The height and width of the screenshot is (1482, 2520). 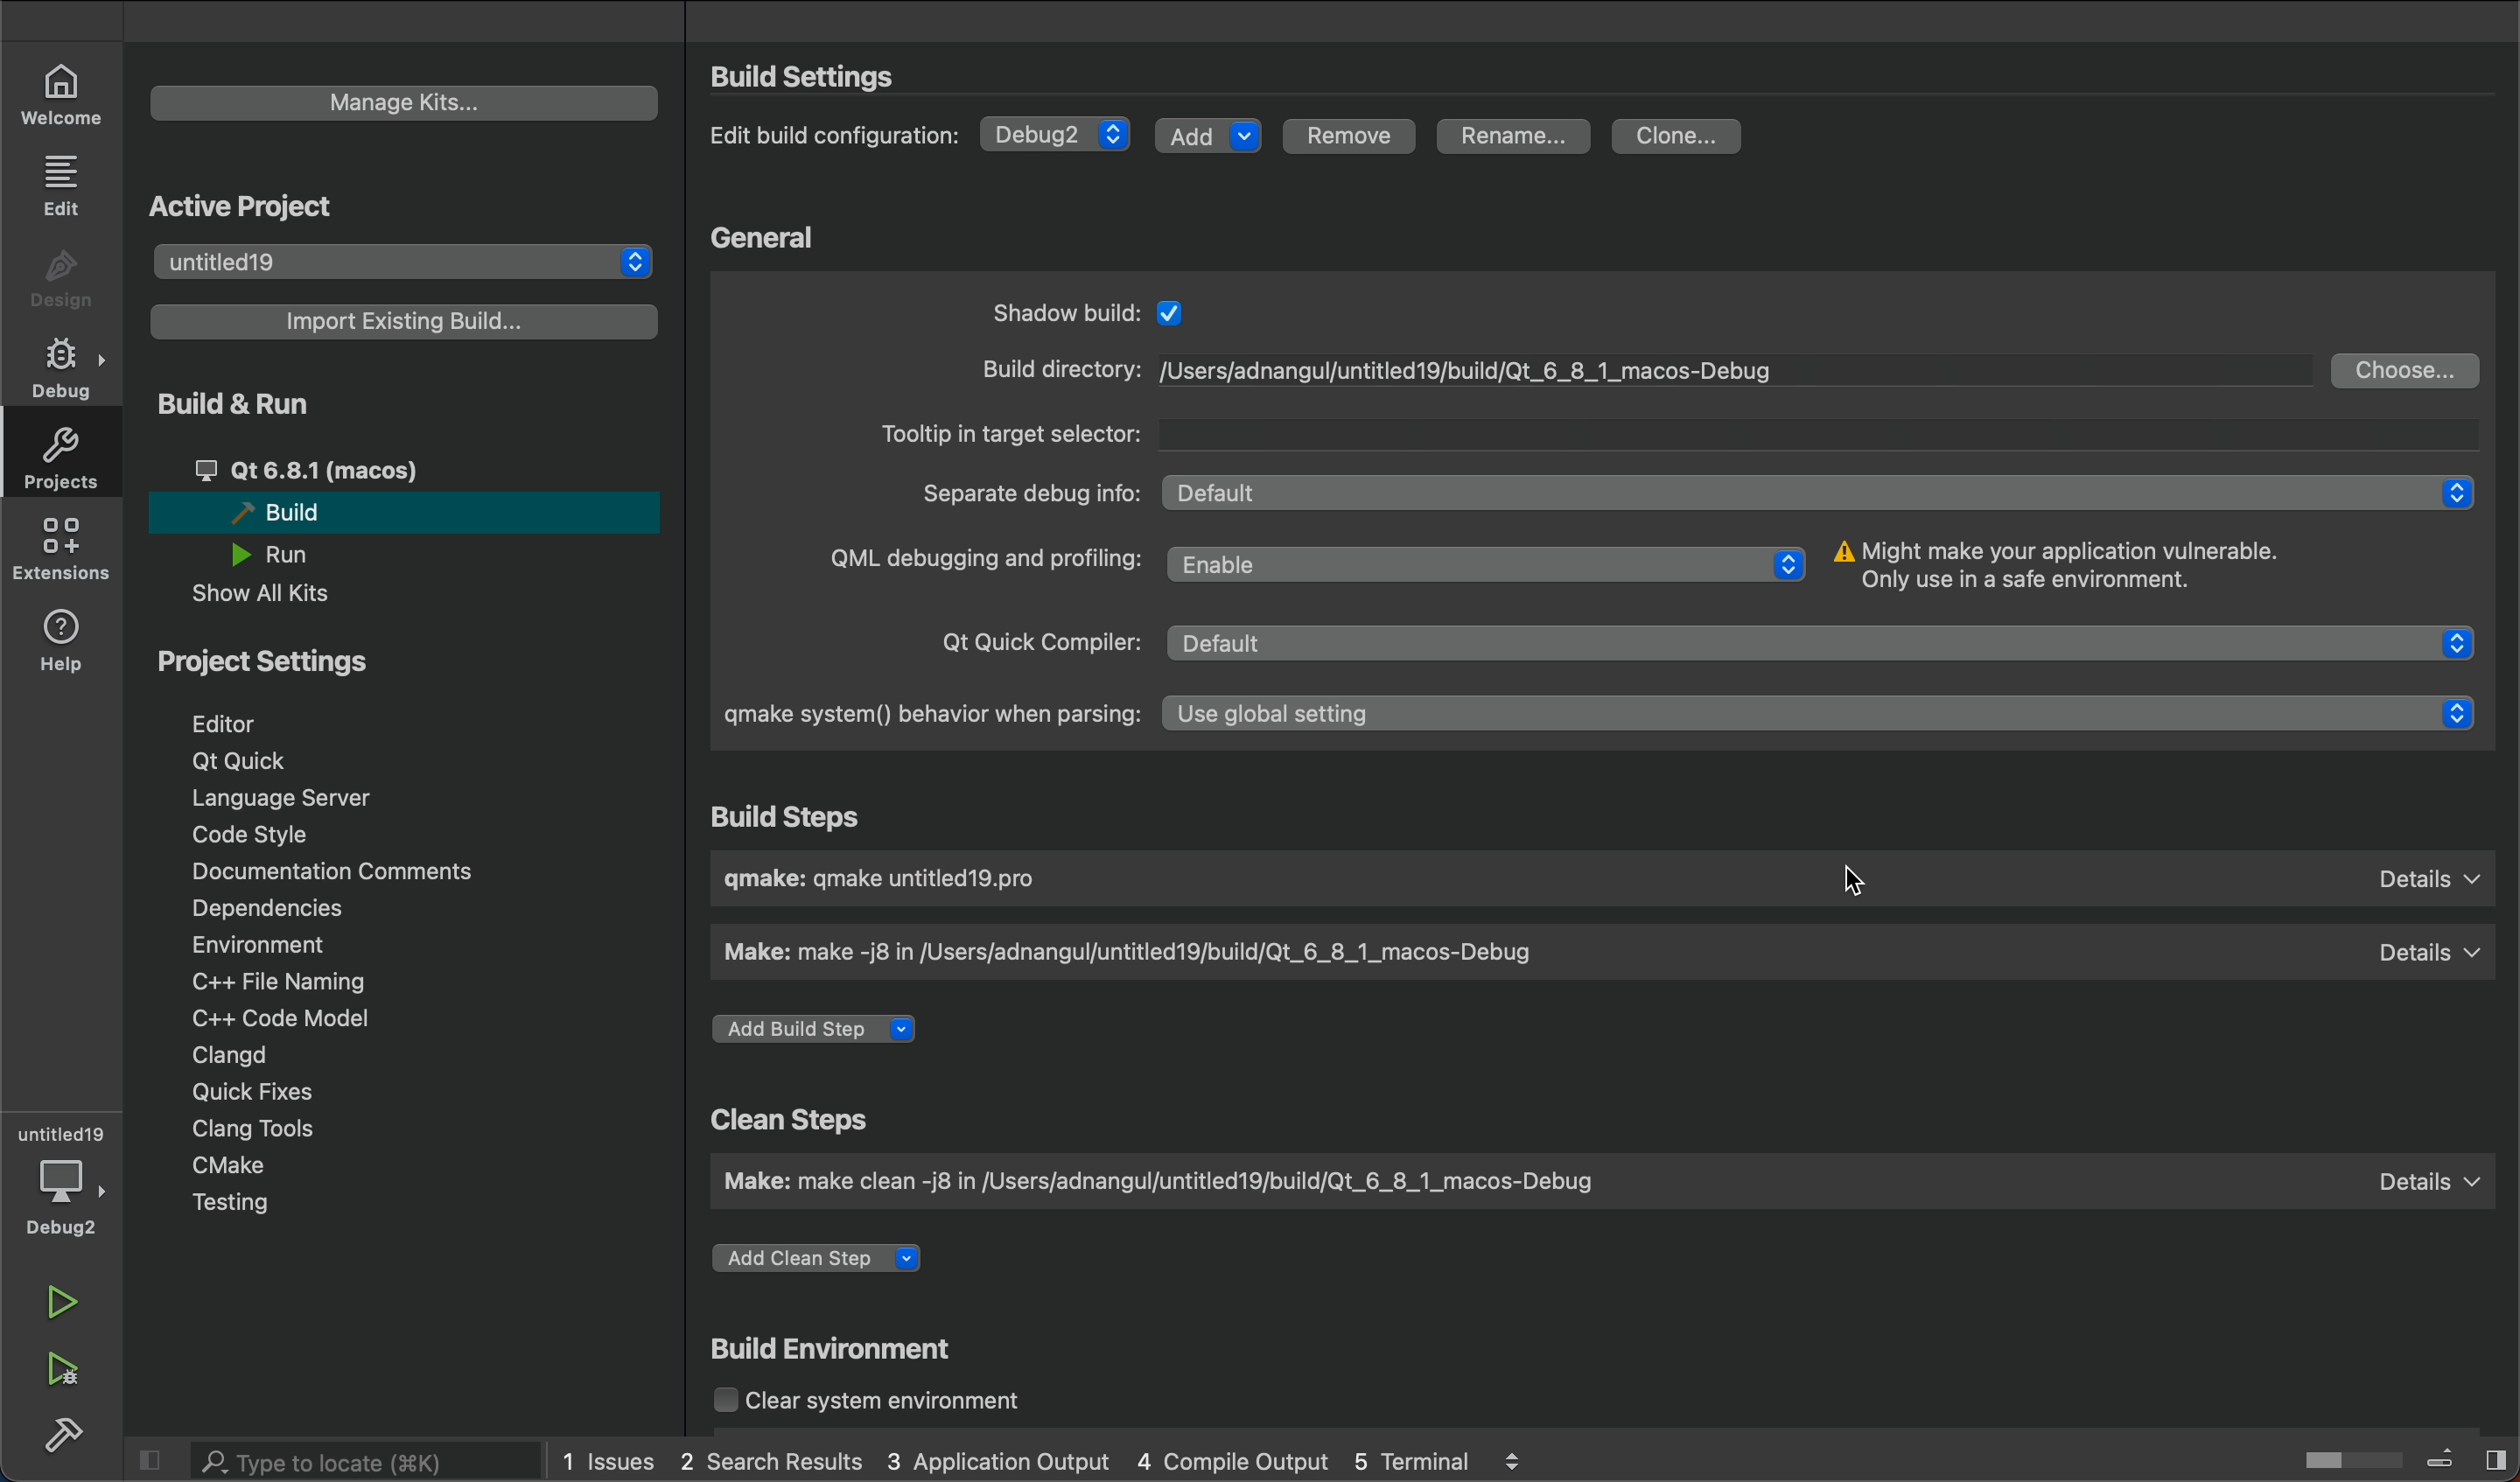 What do you see at coordinates (290, 554) in the screenshot?
I see `run` at bounding box center [290, 554].